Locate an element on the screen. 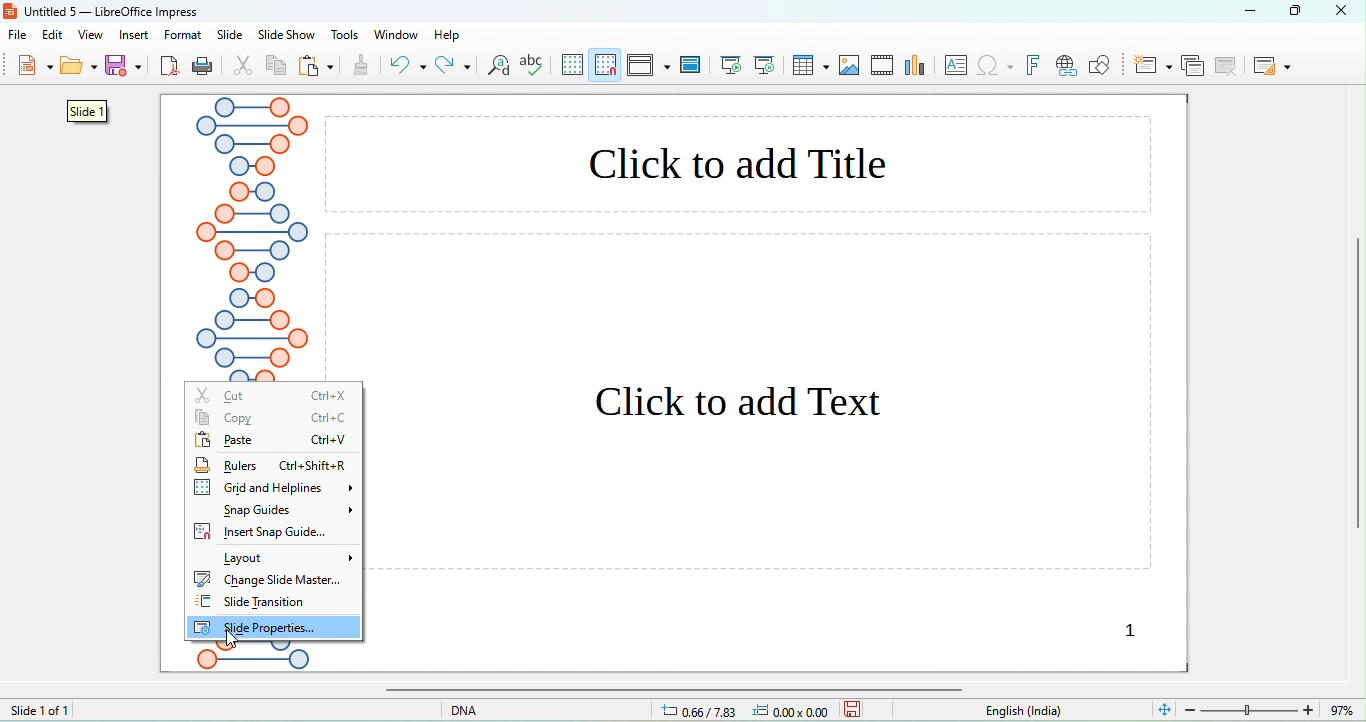  tools is located at coordinates (346, 35).